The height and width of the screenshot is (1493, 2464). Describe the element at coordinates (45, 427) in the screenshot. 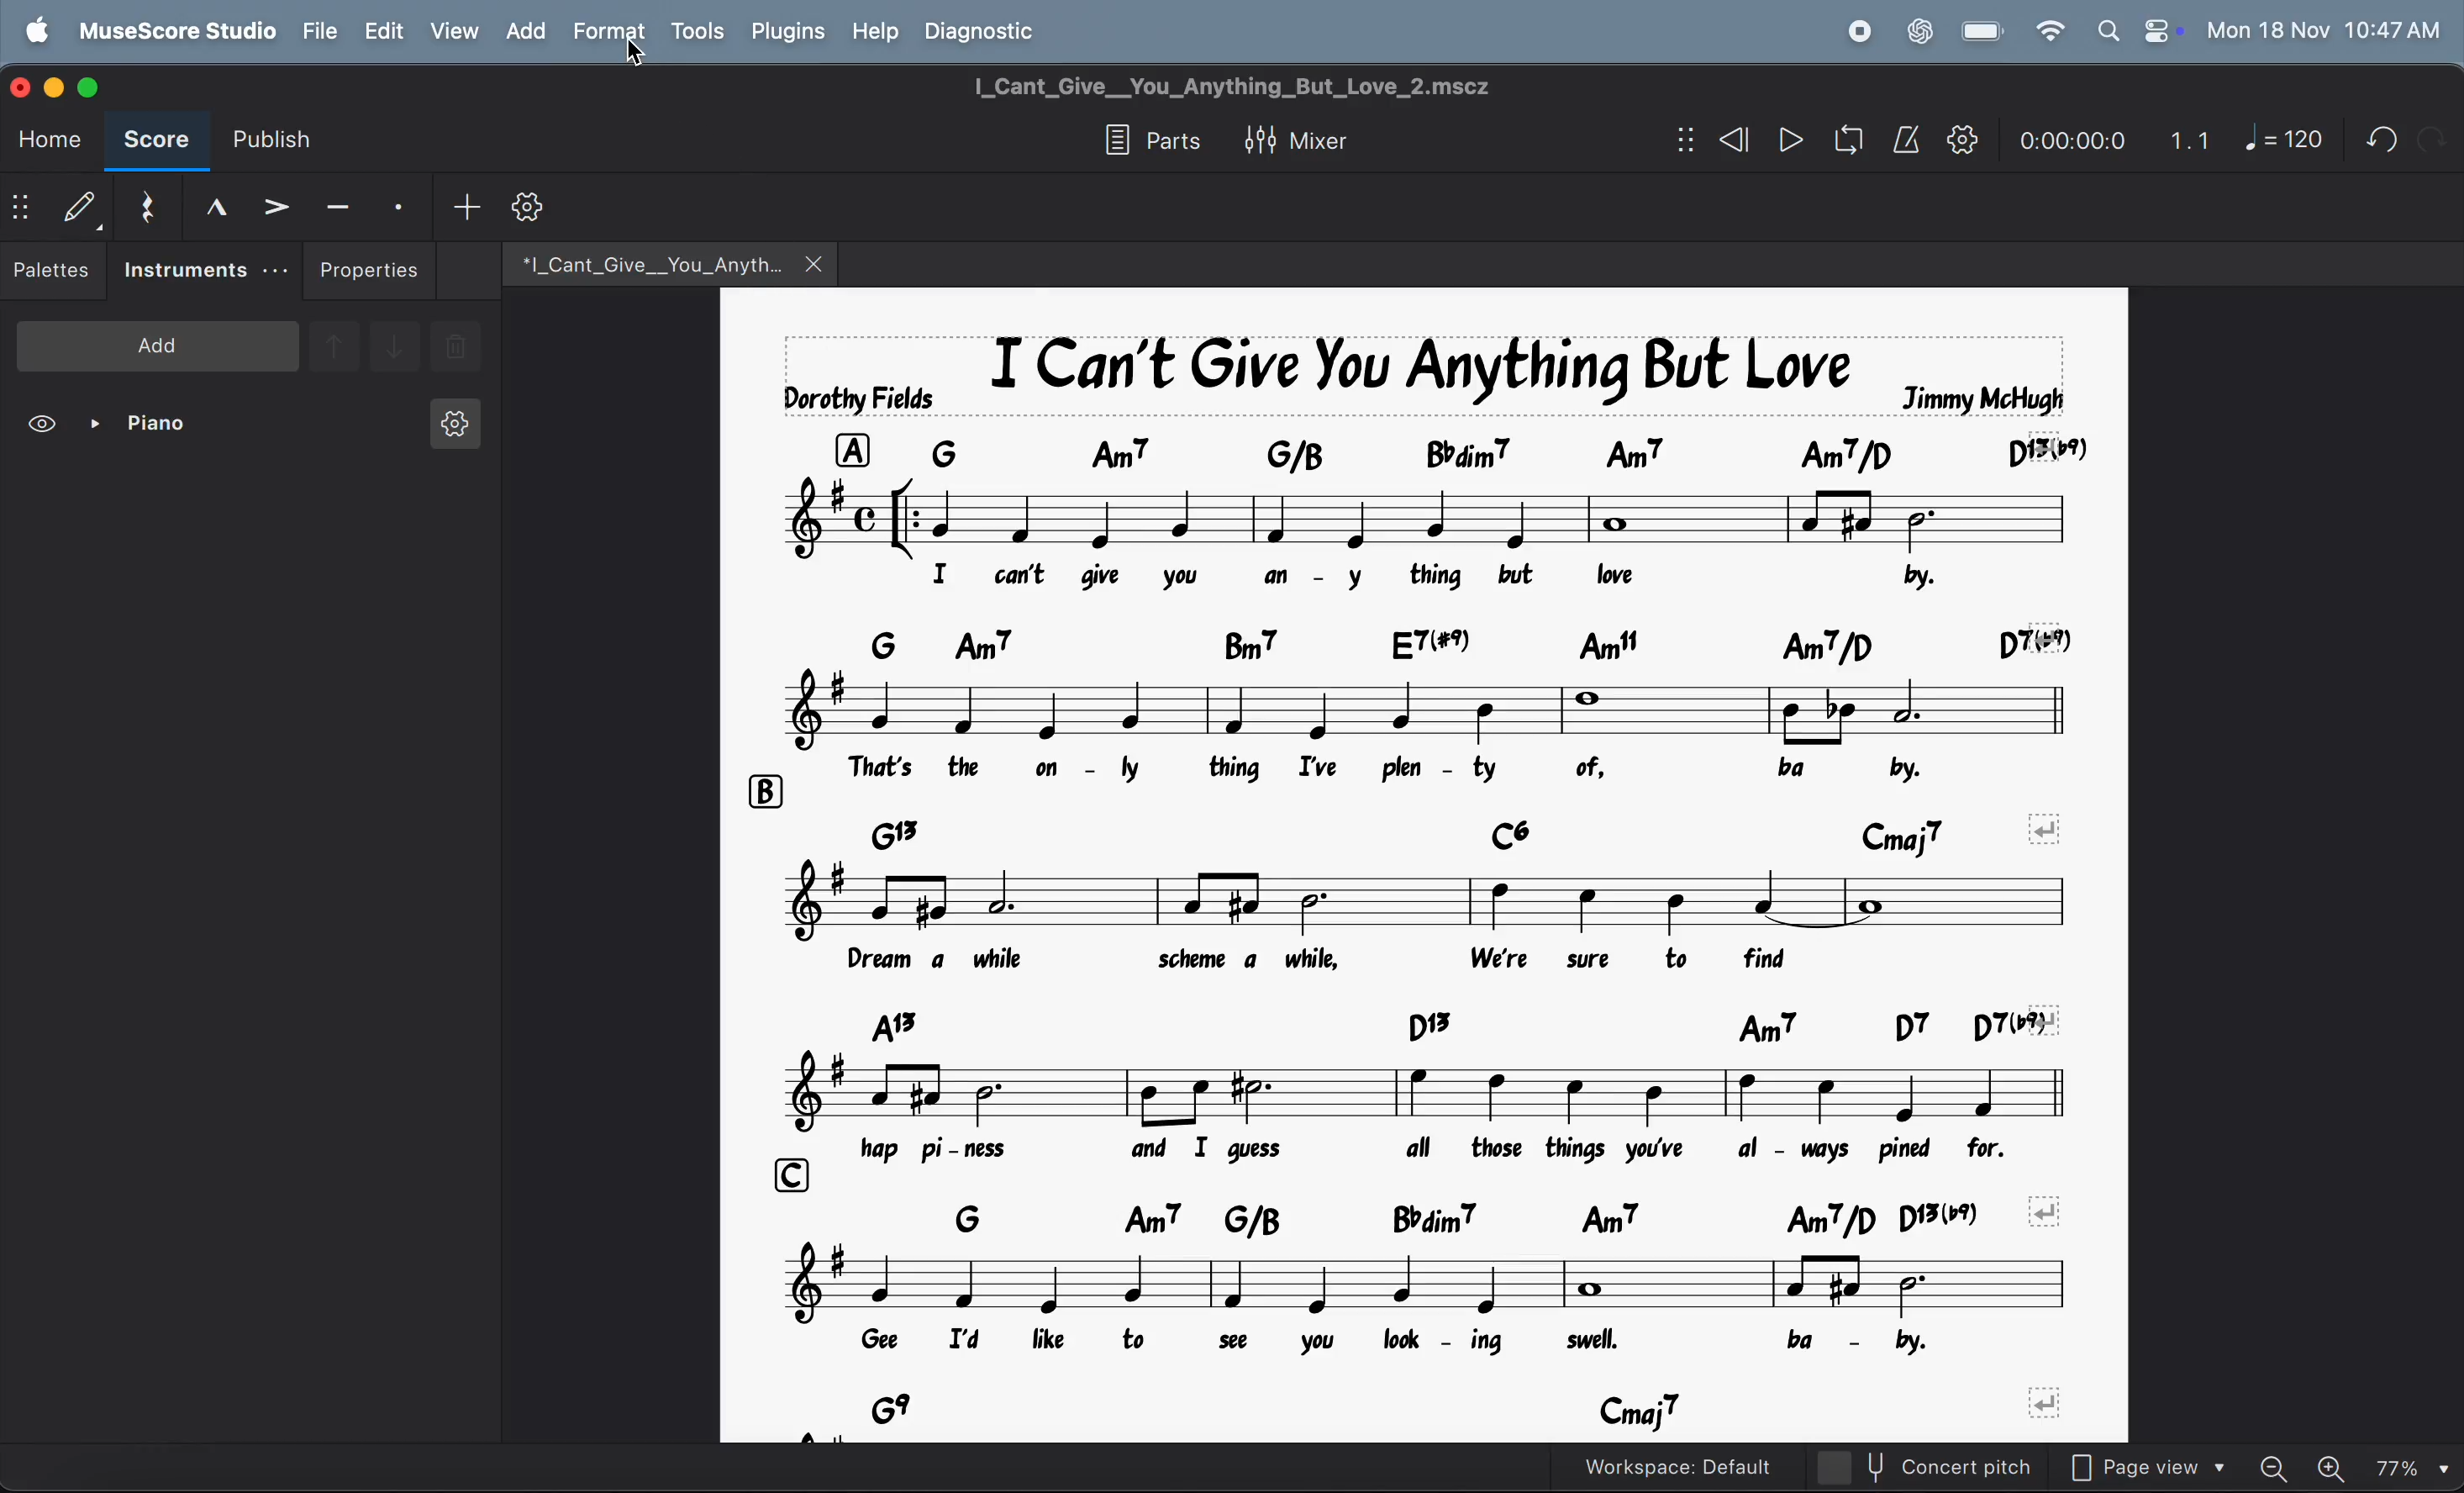

I see `view` at that location.